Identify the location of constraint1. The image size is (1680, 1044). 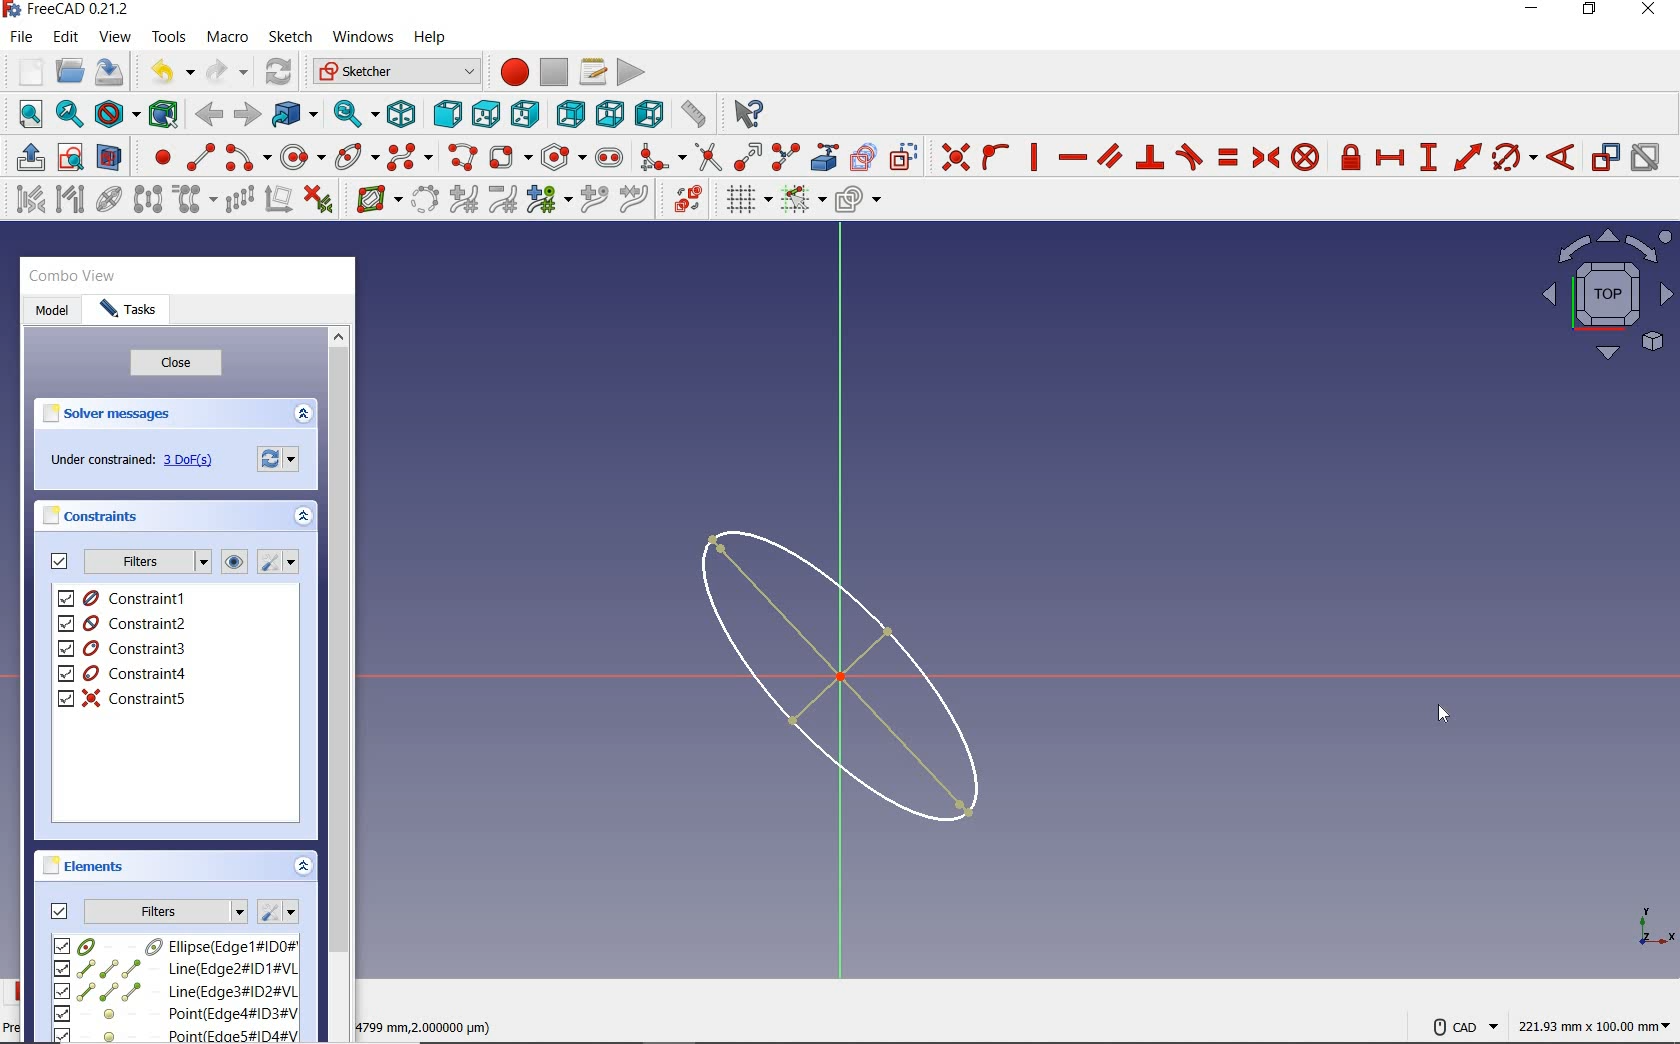
(129, 598).